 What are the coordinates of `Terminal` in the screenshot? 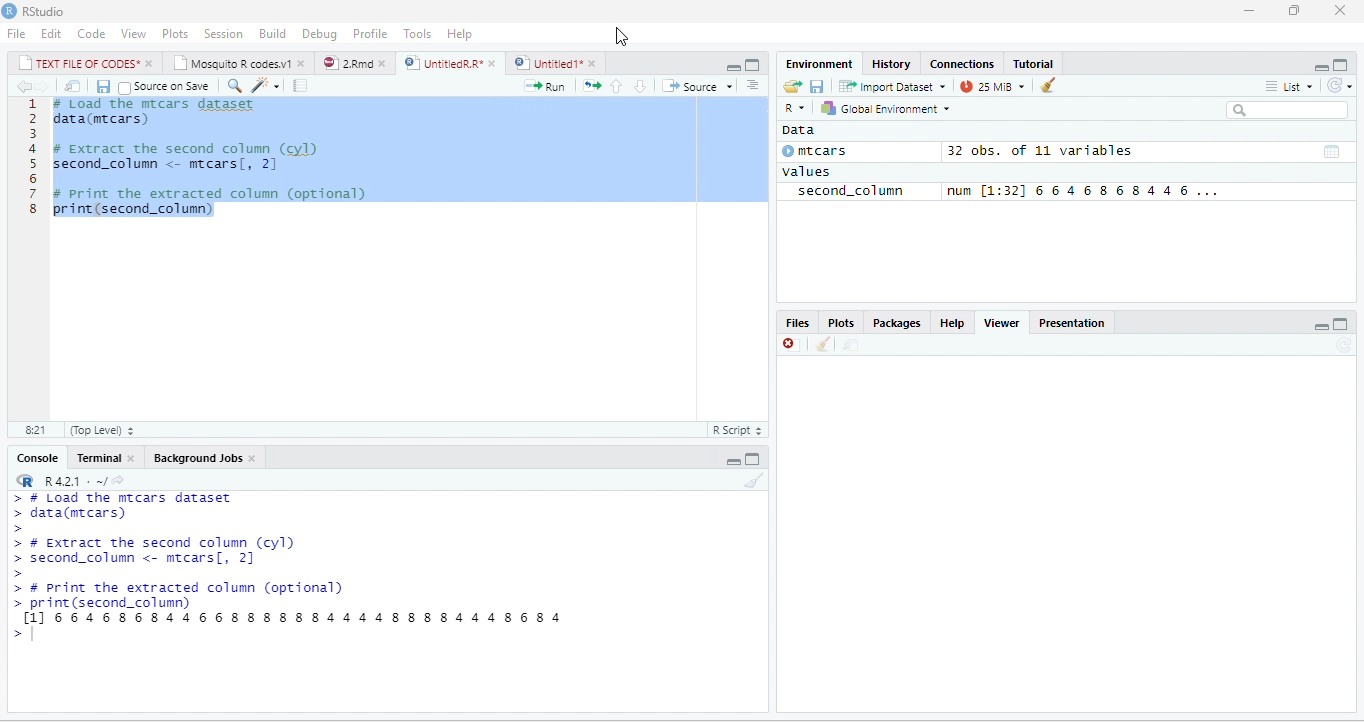 It's located at (97, 459).